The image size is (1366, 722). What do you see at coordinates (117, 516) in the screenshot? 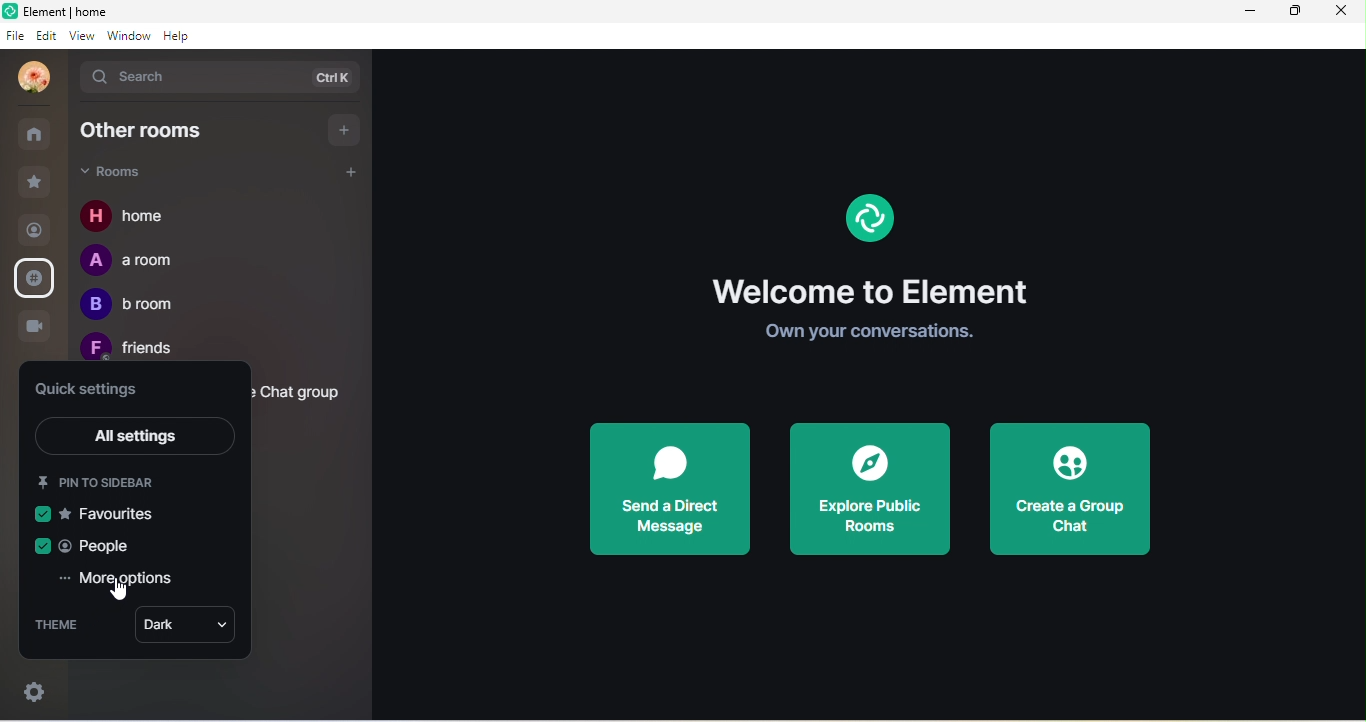
I see `favourites` at bounding box center [117, 516].